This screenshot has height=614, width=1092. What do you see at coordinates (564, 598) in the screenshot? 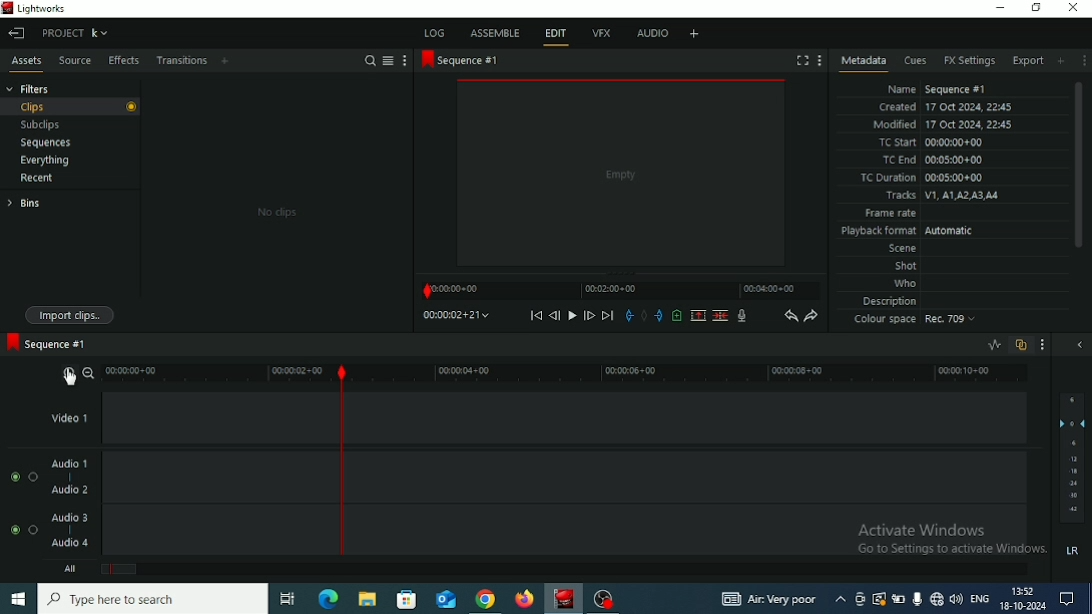
I see `Lightworks` at bounding box center [564, 598].